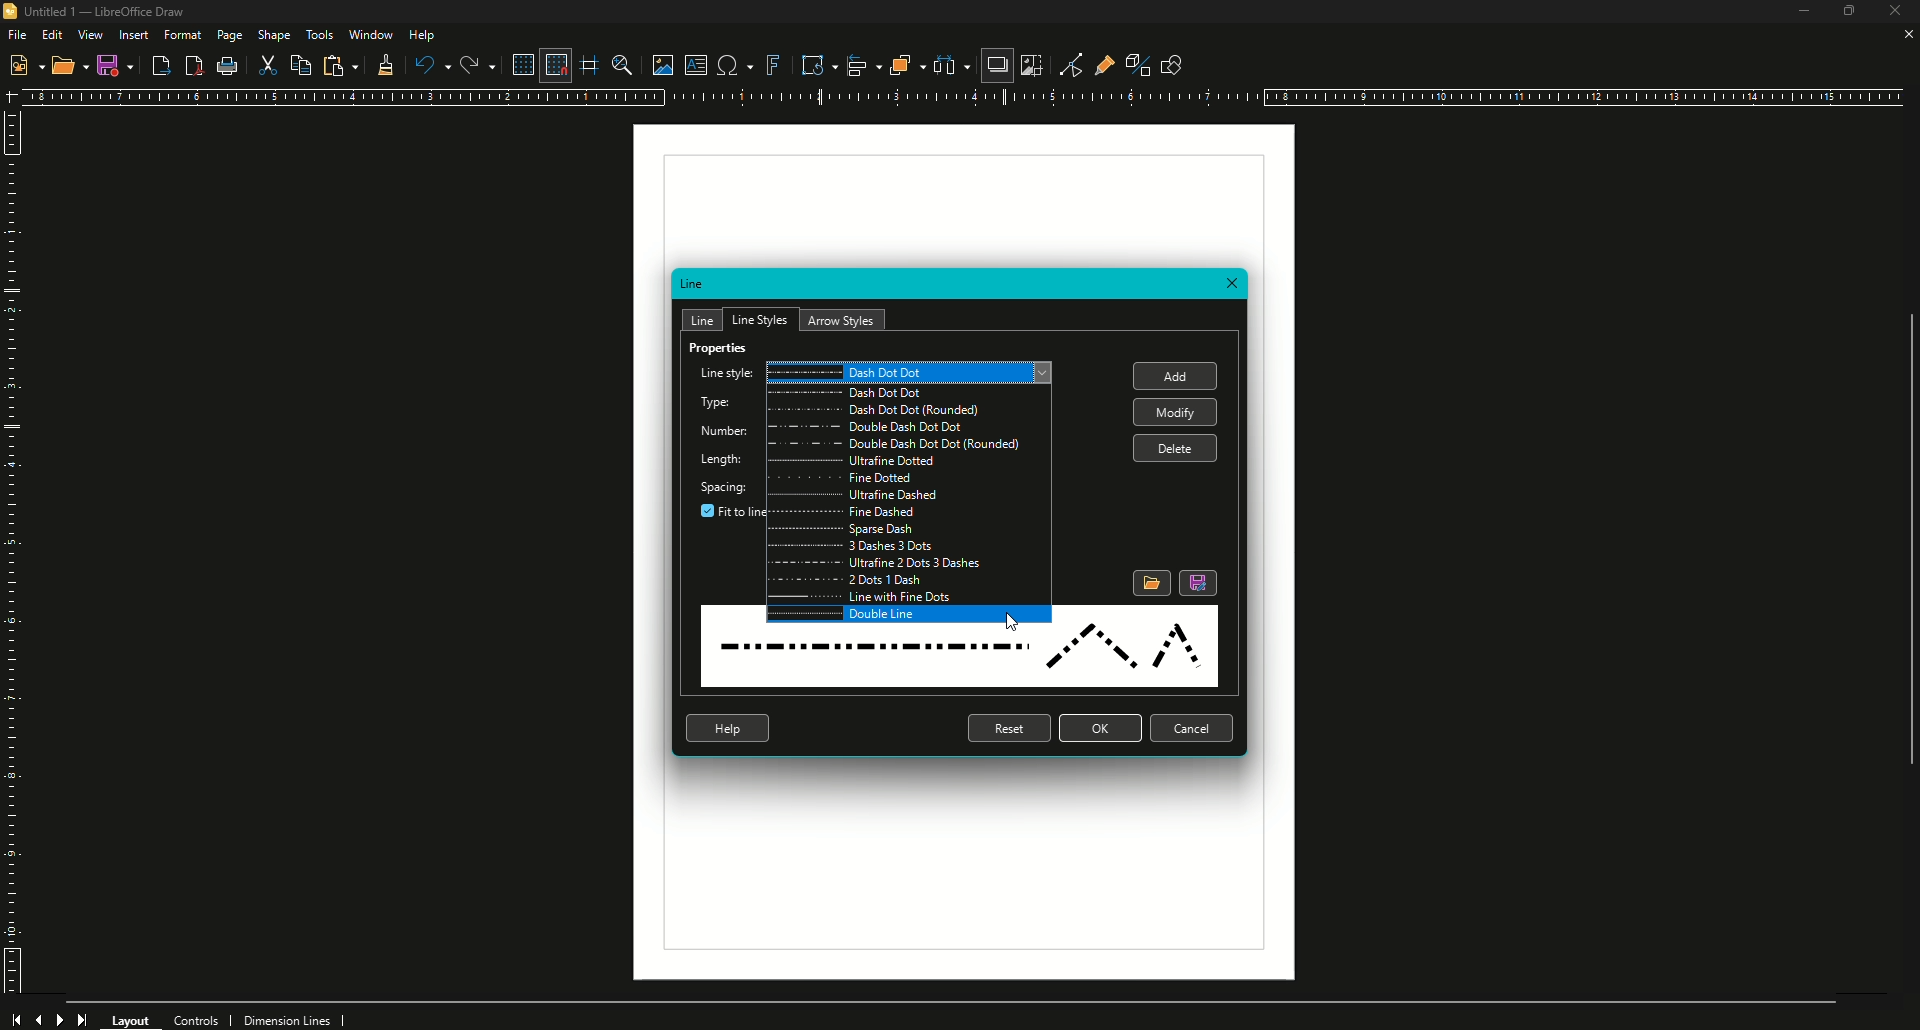 The height and width of the screenshot is (1030, 1920). What do you see at coordinates (160, 67) in the screenshot?
I see `Export` at bounding box center [160, 67].